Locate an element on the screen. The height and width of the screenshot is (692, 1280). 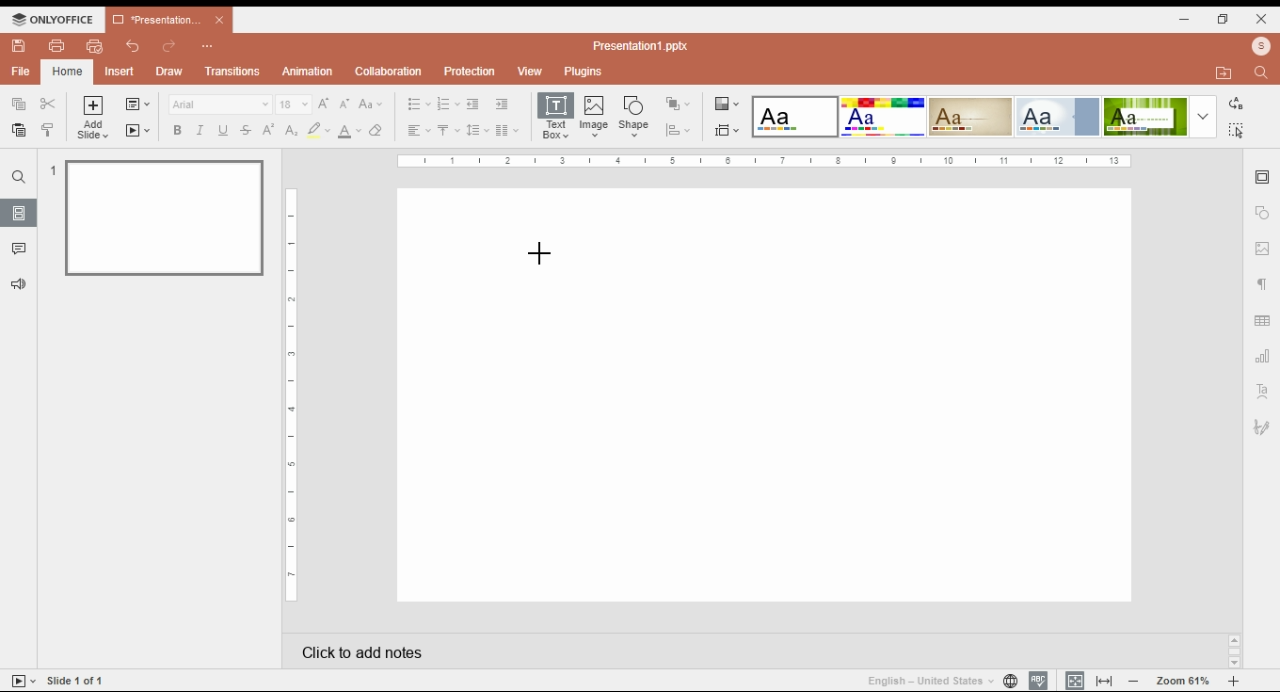
editor is located at coordinates (764, 396).